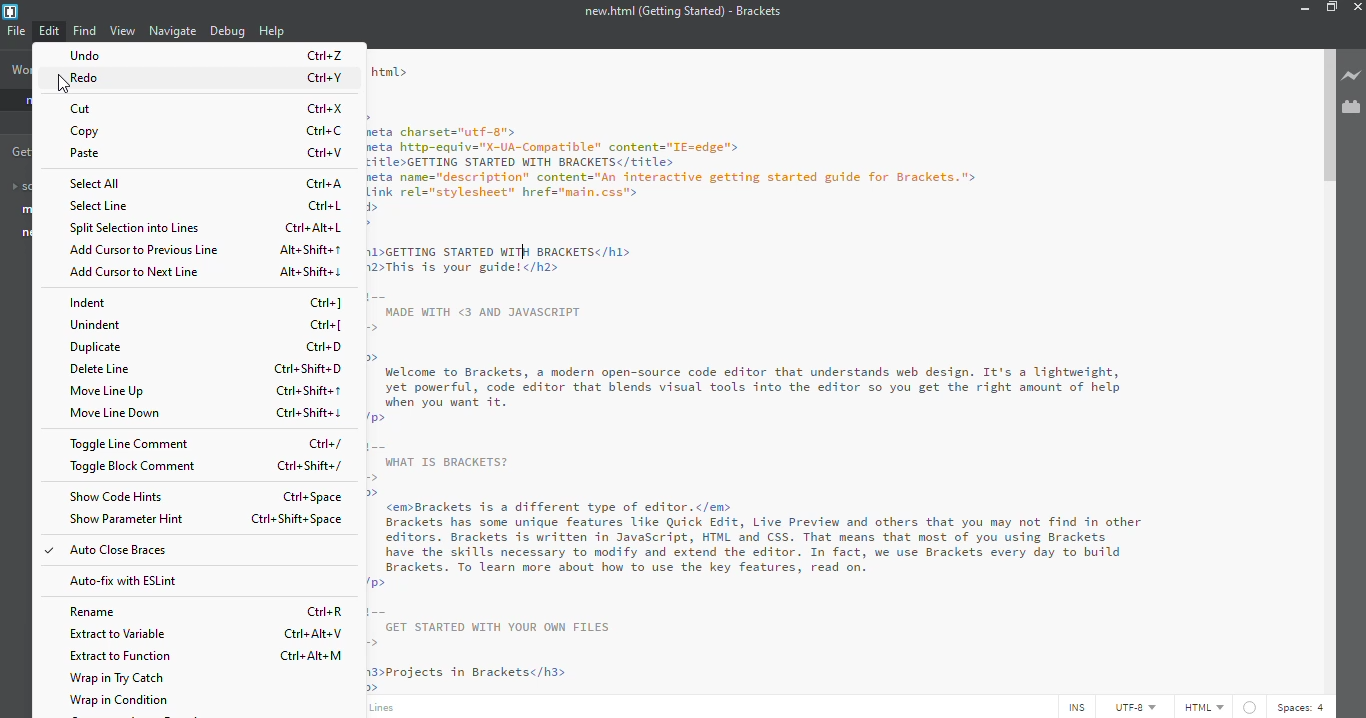 The image size is (1366, 718). What do you see at coordinates (133, 466) in the screenshot?
I see `toggle block comment` at bounding box center [133, 466].